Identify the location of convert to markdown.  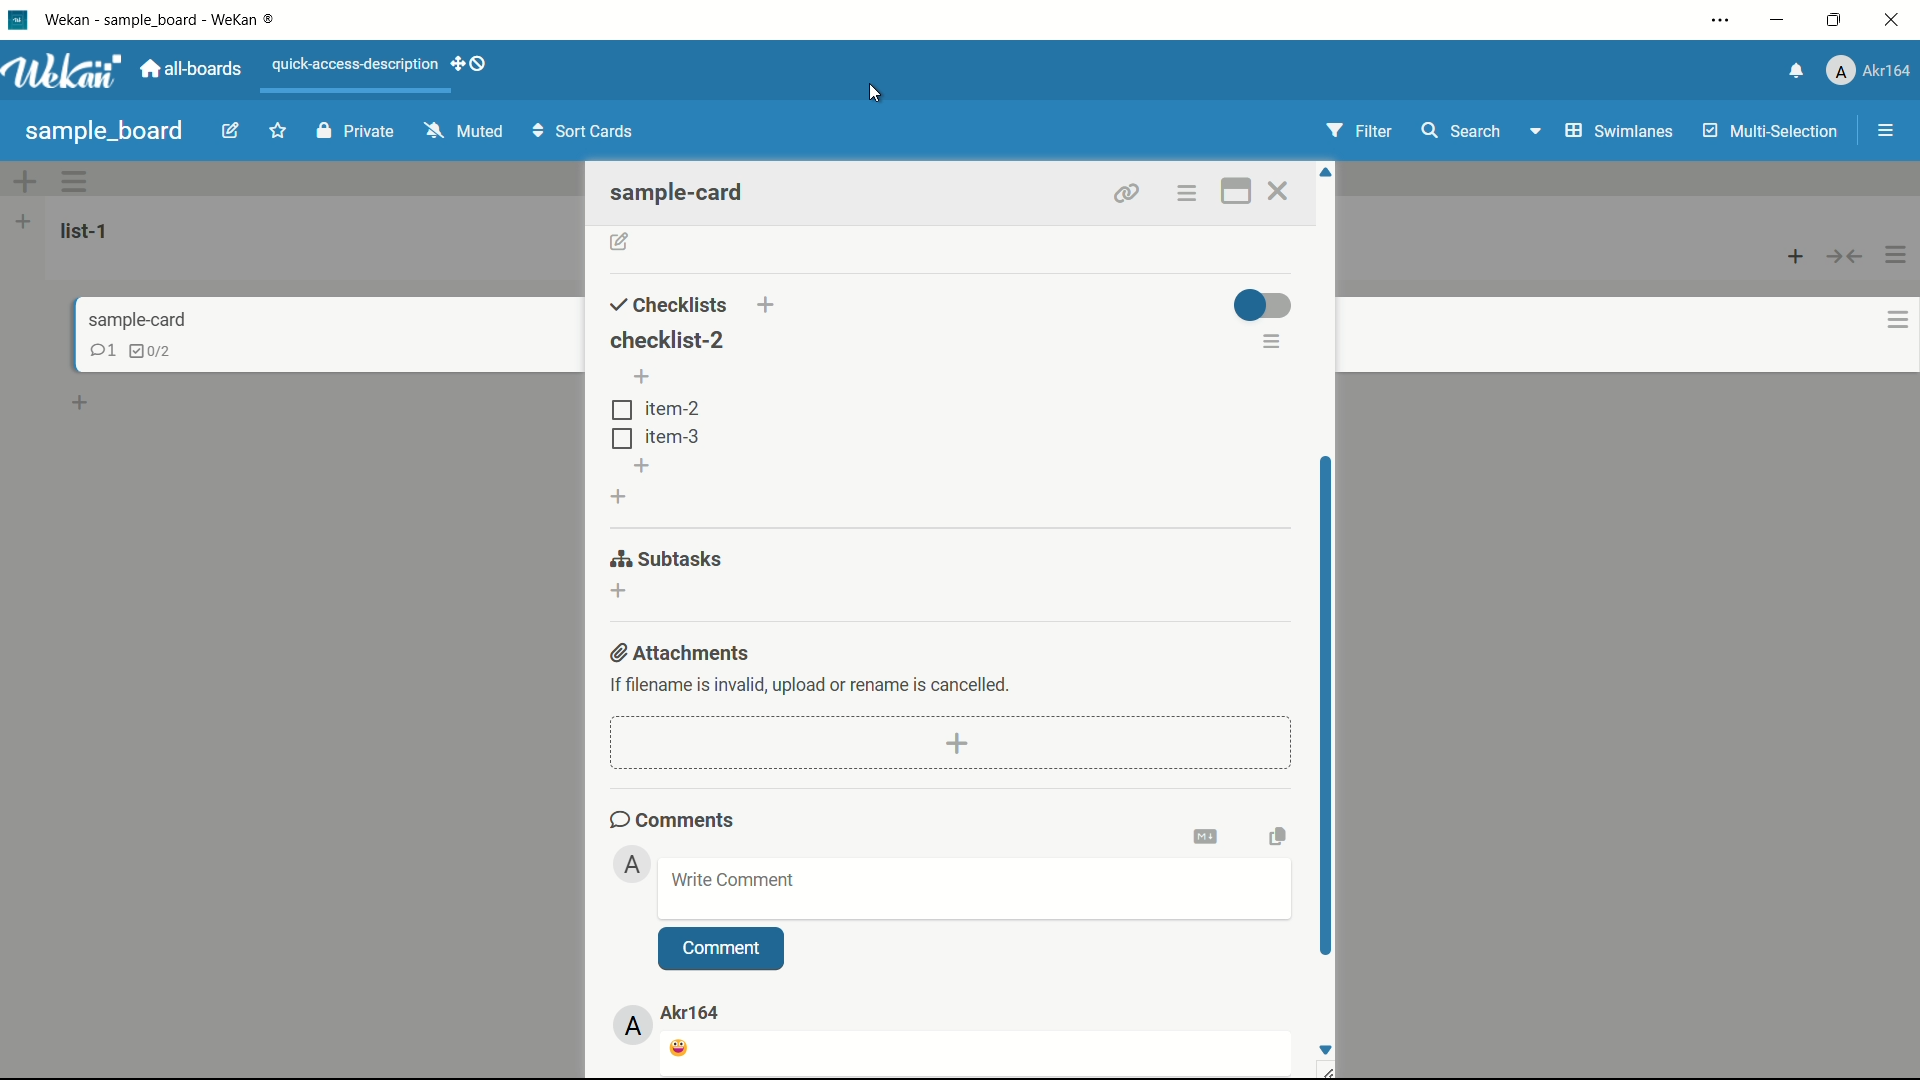
(1209, 834).